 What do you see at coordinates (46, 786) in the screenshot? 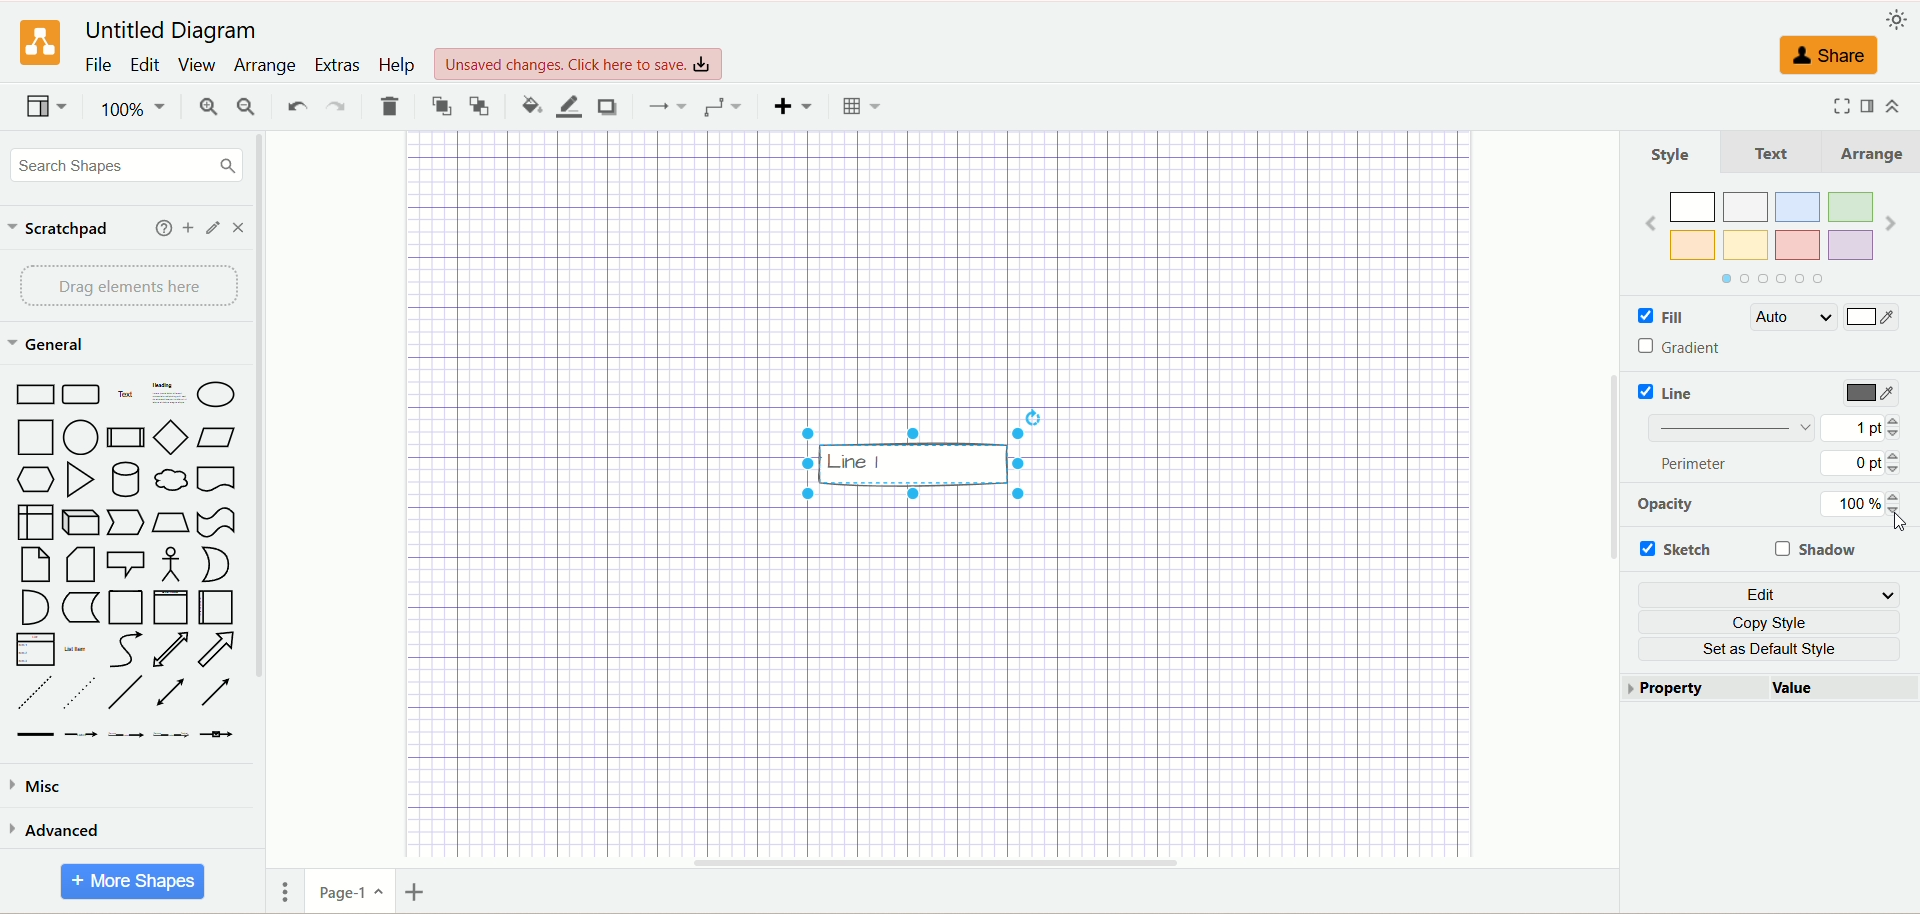
I see `misc` at bounding box center [46, 786].